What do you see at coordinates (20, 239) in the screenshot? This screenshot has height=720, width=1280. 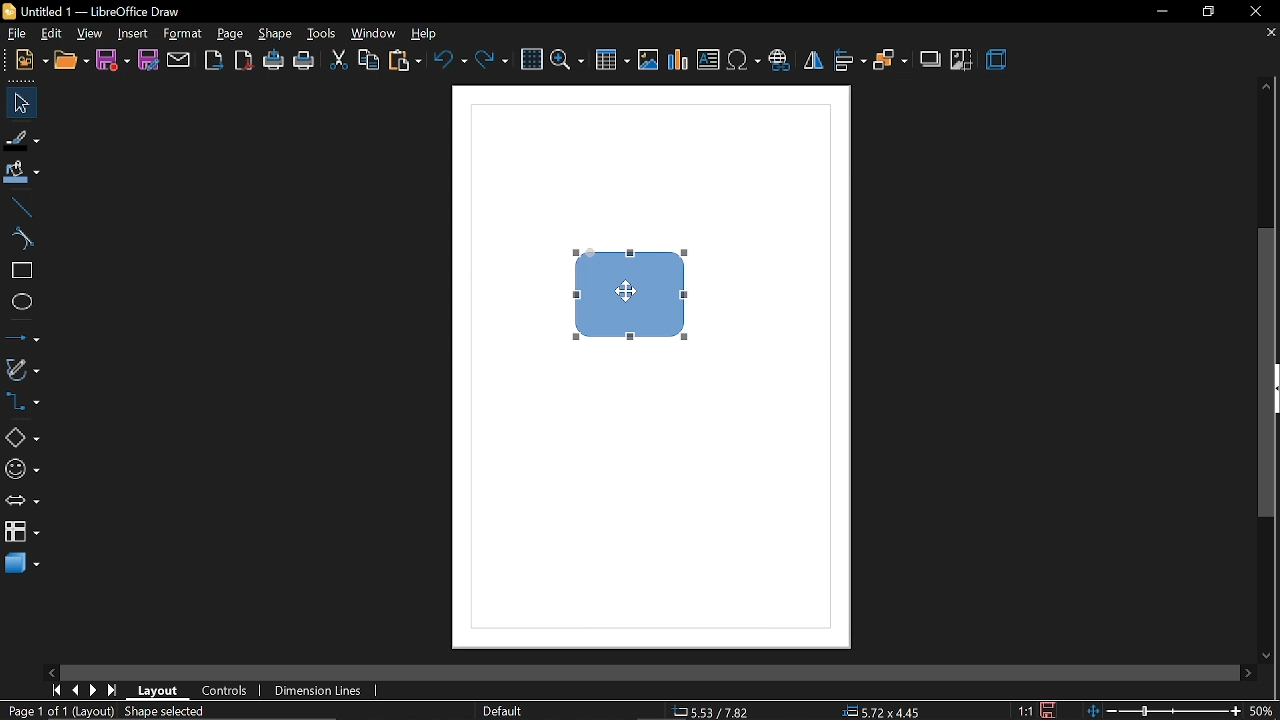 I see `curve` at bounding box center [20, 239].